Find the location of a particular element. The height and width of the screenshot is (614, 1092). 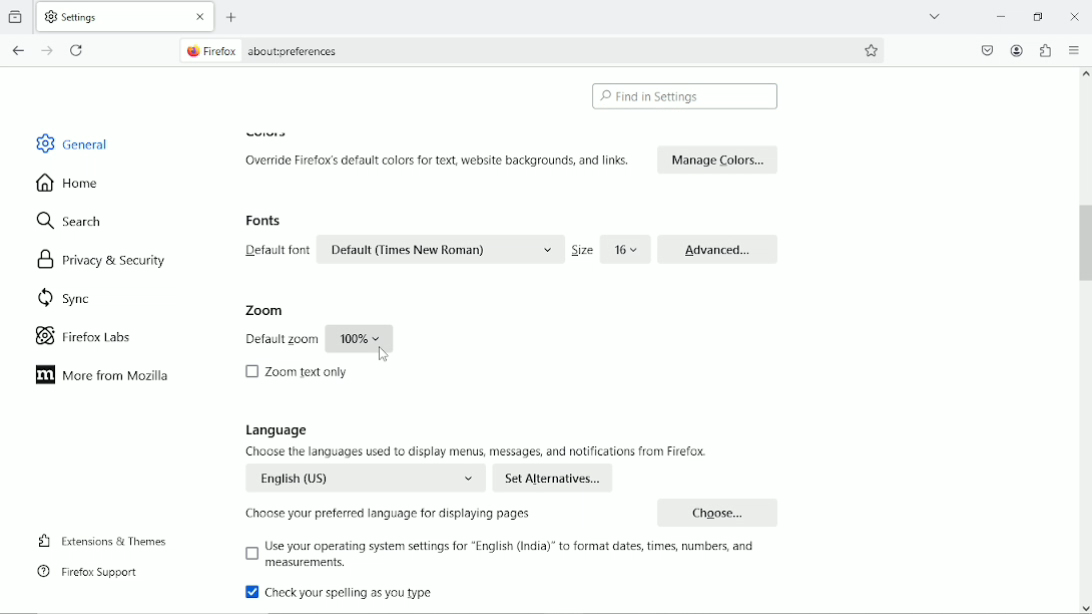

Close is located at coordinates (201, 17).